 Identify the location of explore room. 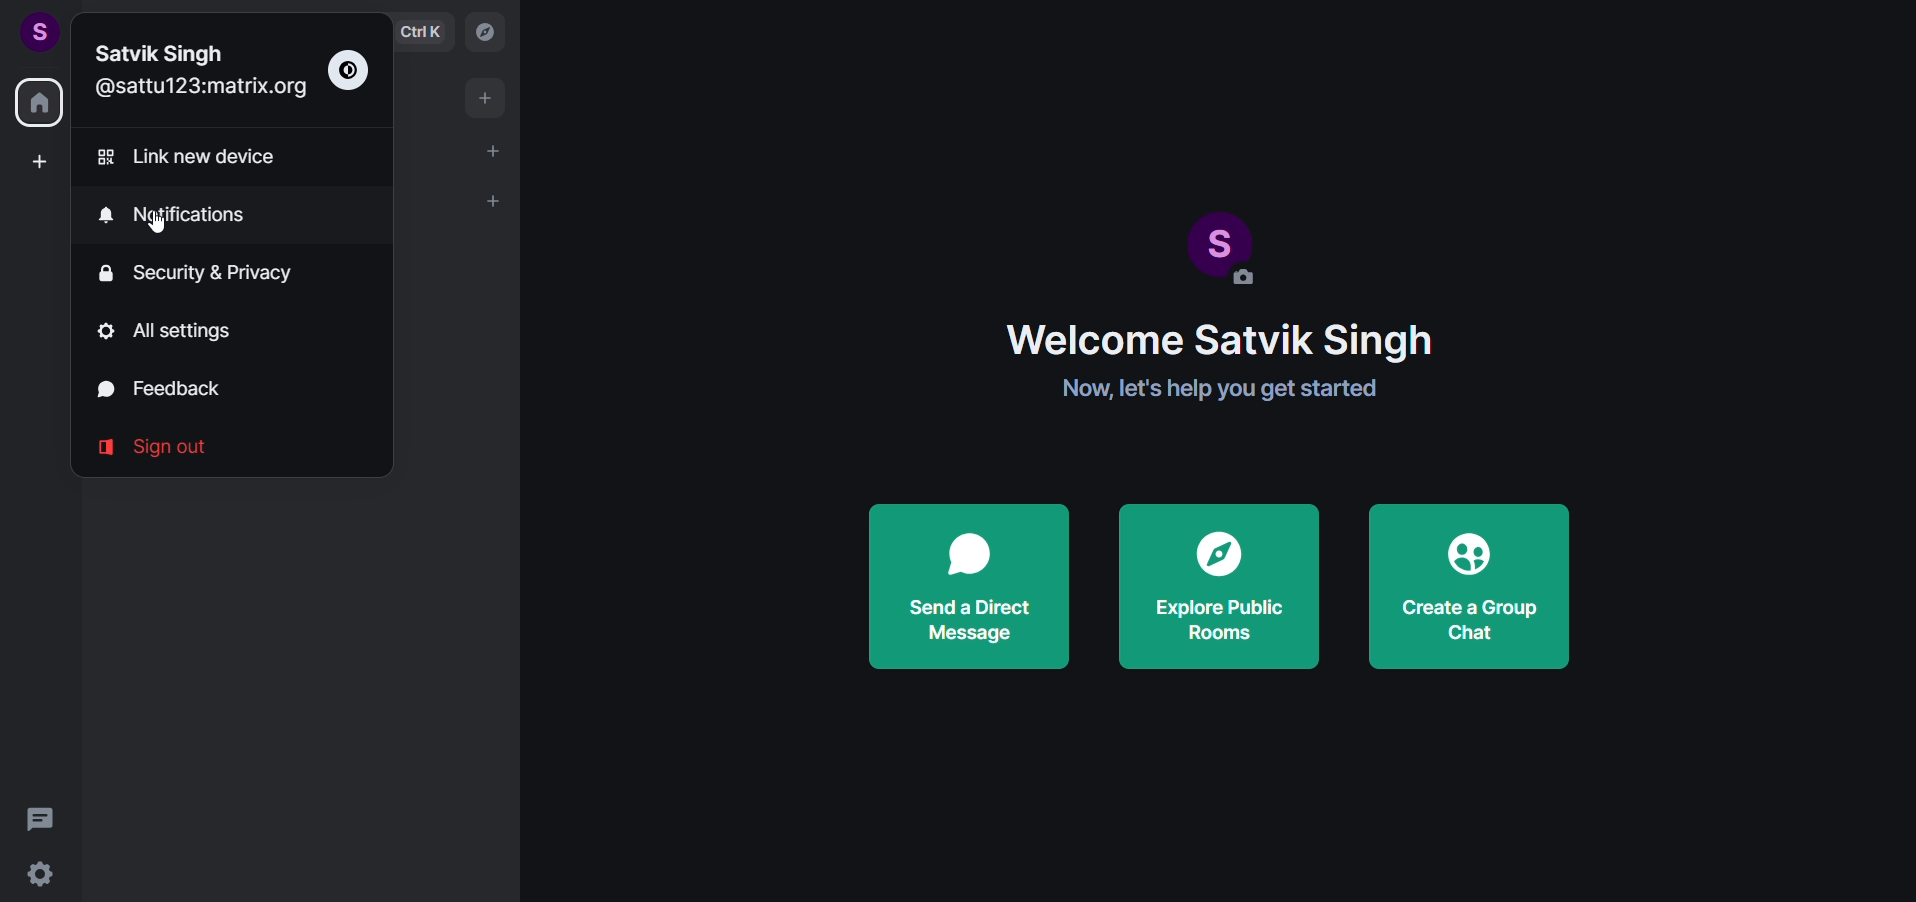
(485, 30).